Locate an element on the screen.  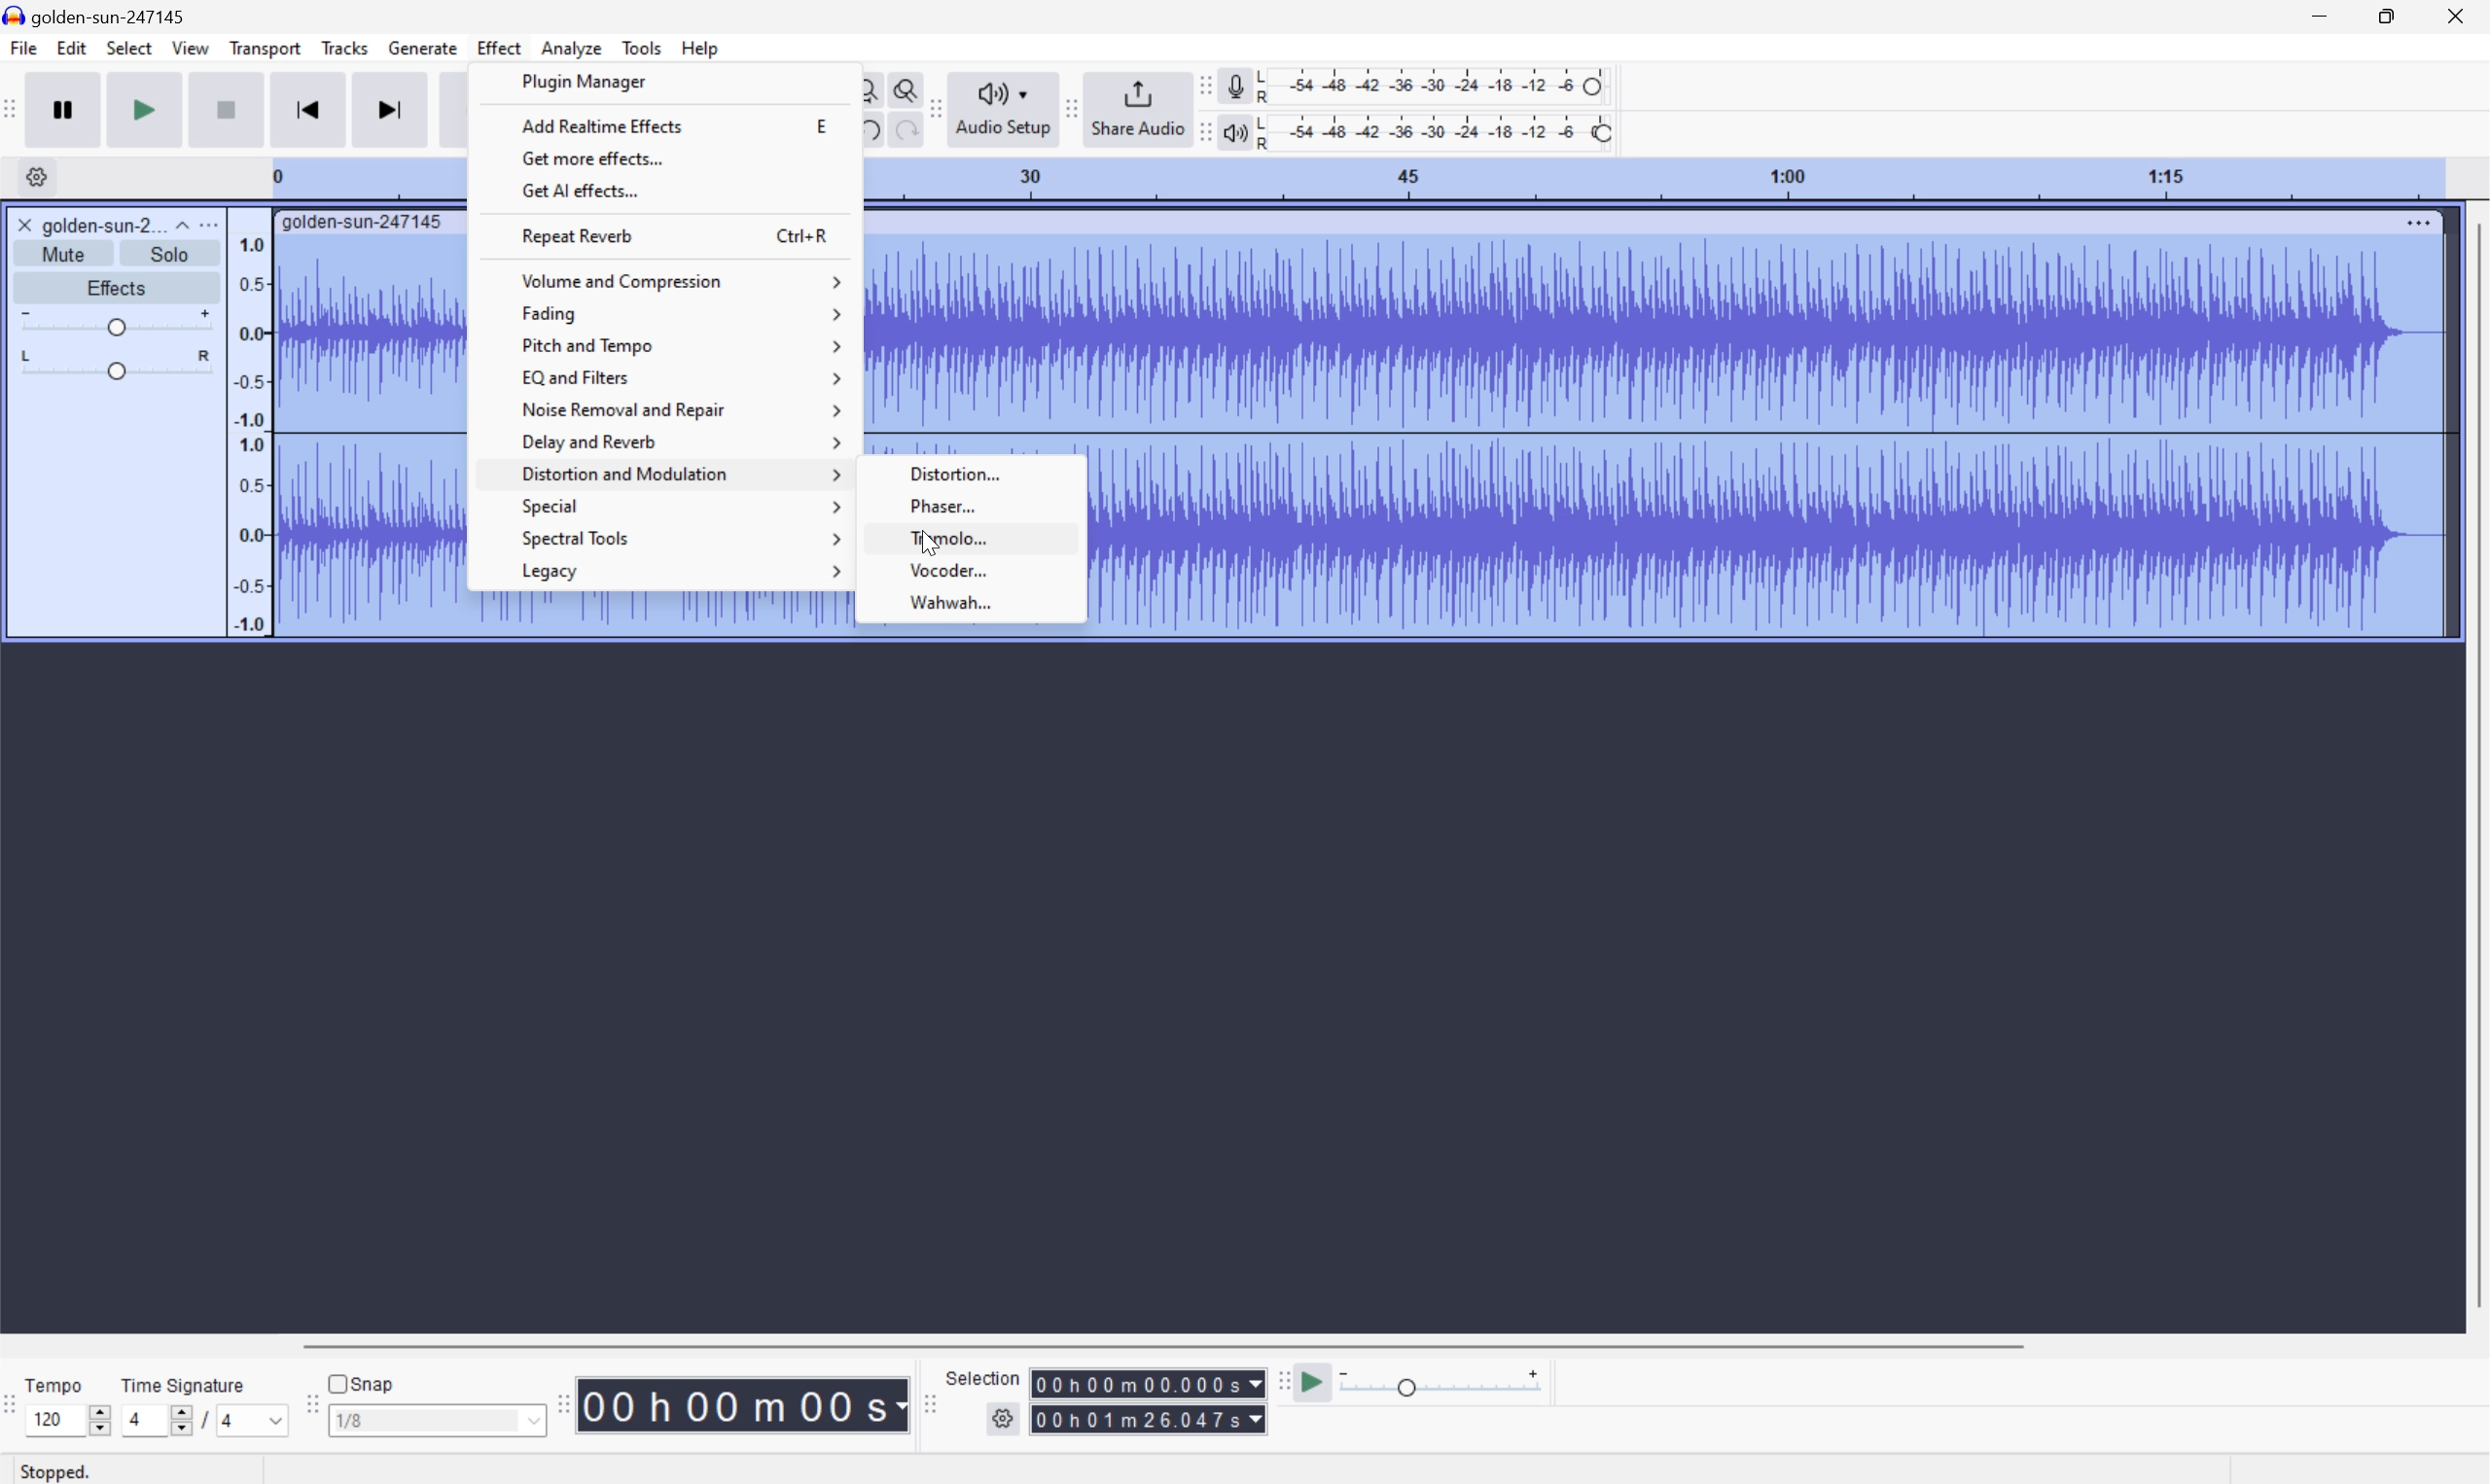
Slider is located at coordinates (101, 1420).